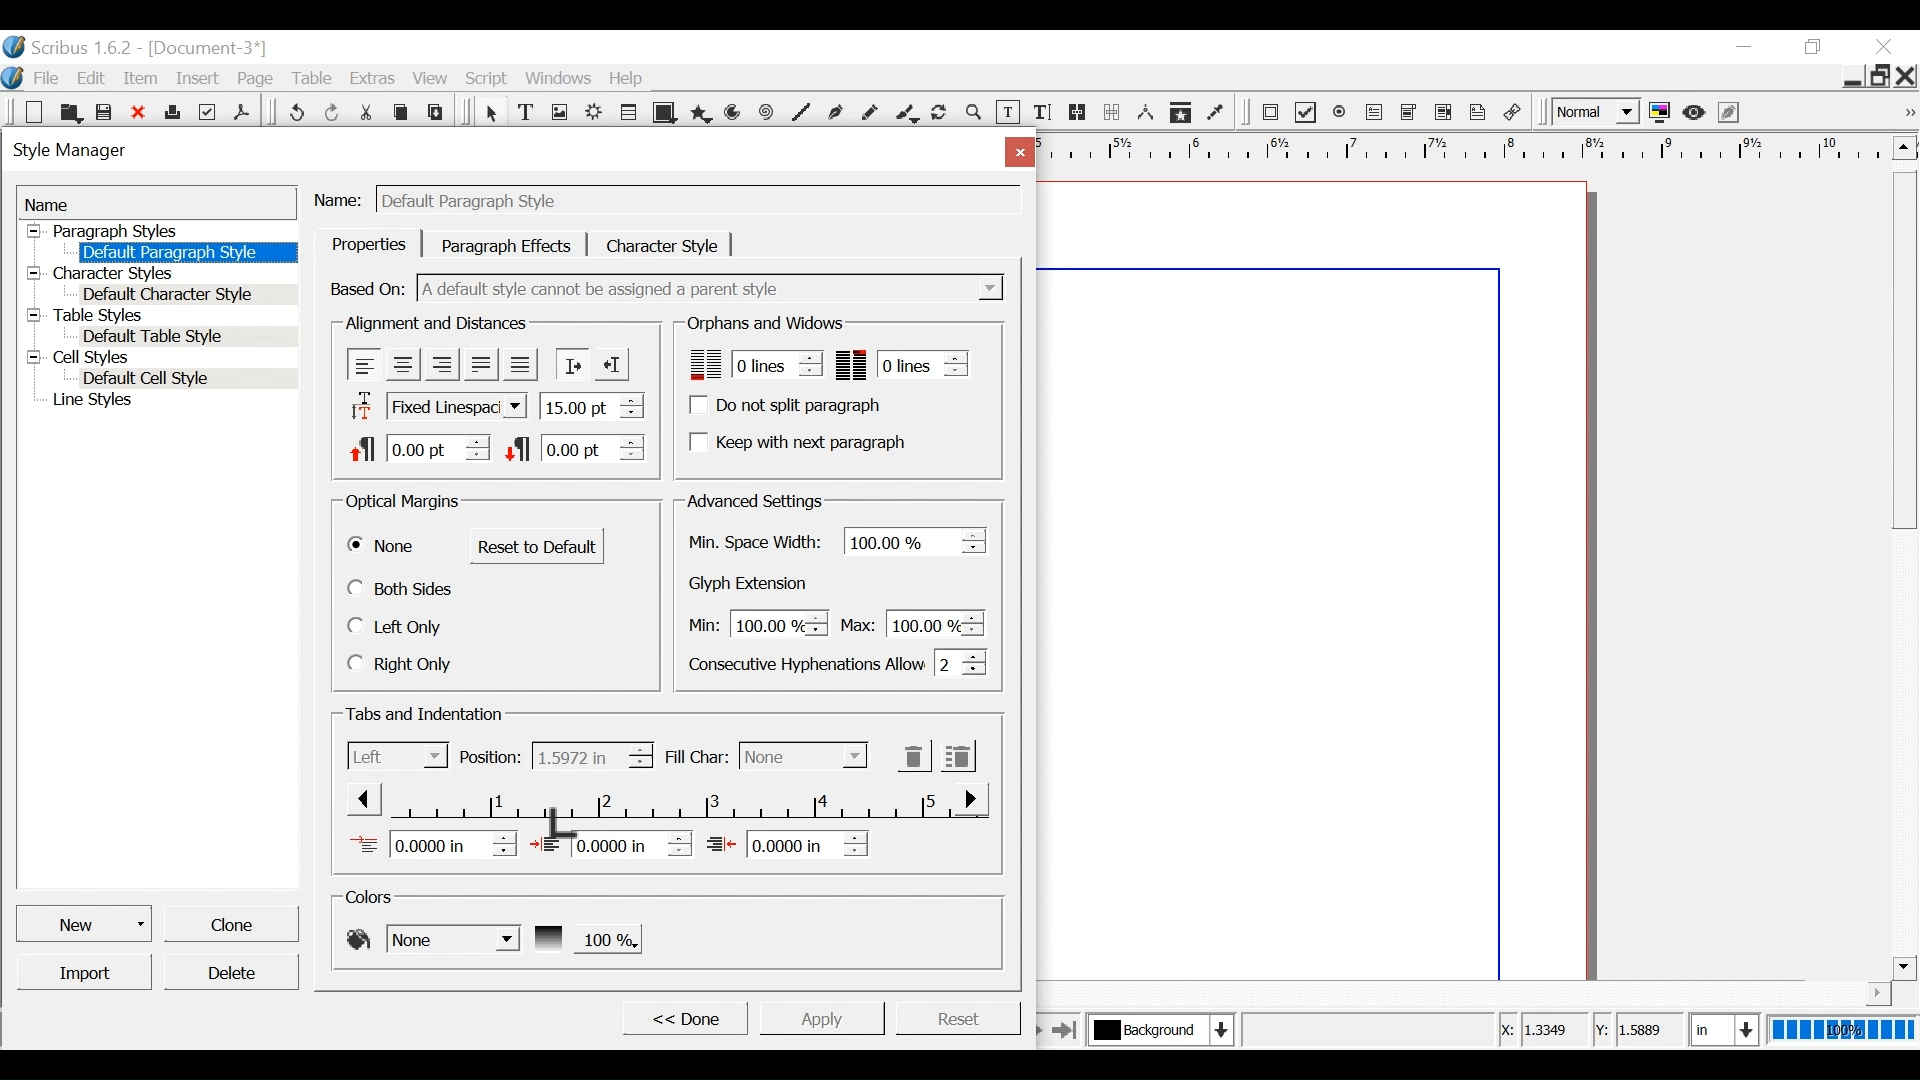 The height and width of the screenshot is (1080, 1920). What do you see at coordinates (433, 844) in the screenshot?
I see `First line Indent` at bounding box center [433, 844].